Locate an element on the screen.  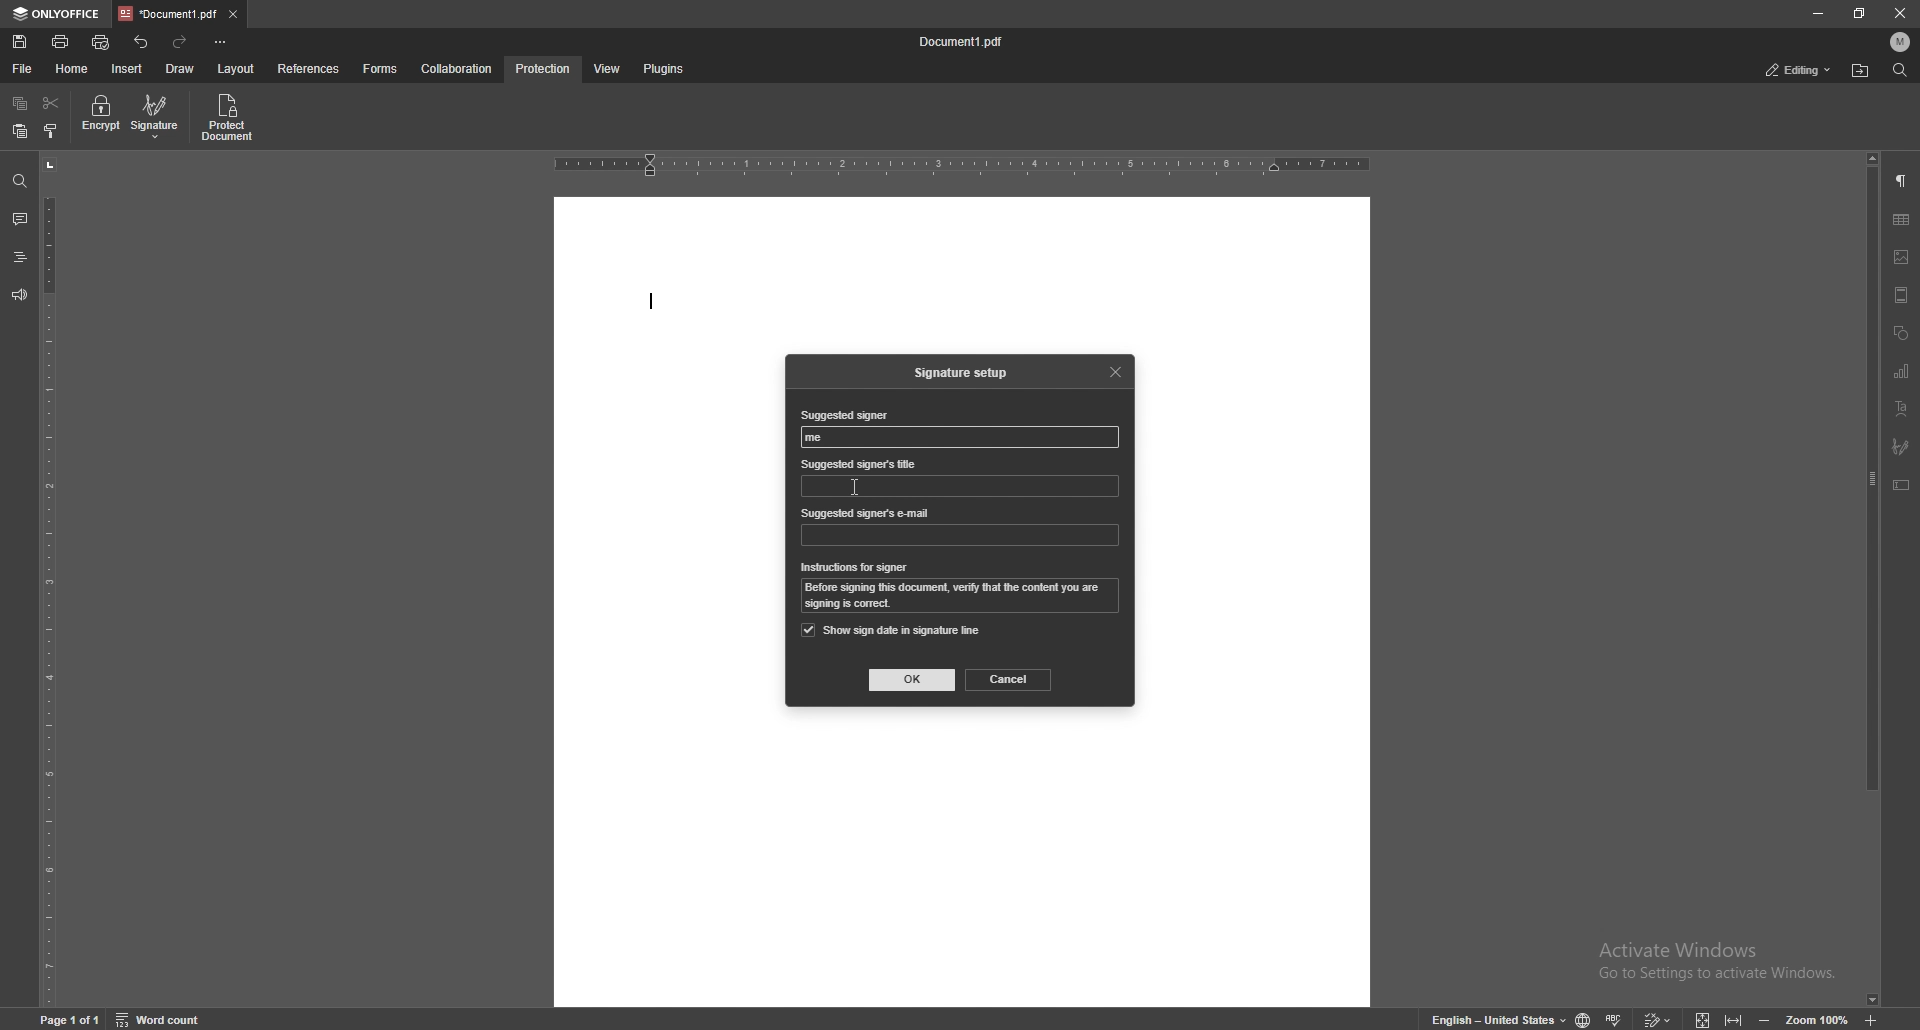
find is located at coordinates (20, 182).